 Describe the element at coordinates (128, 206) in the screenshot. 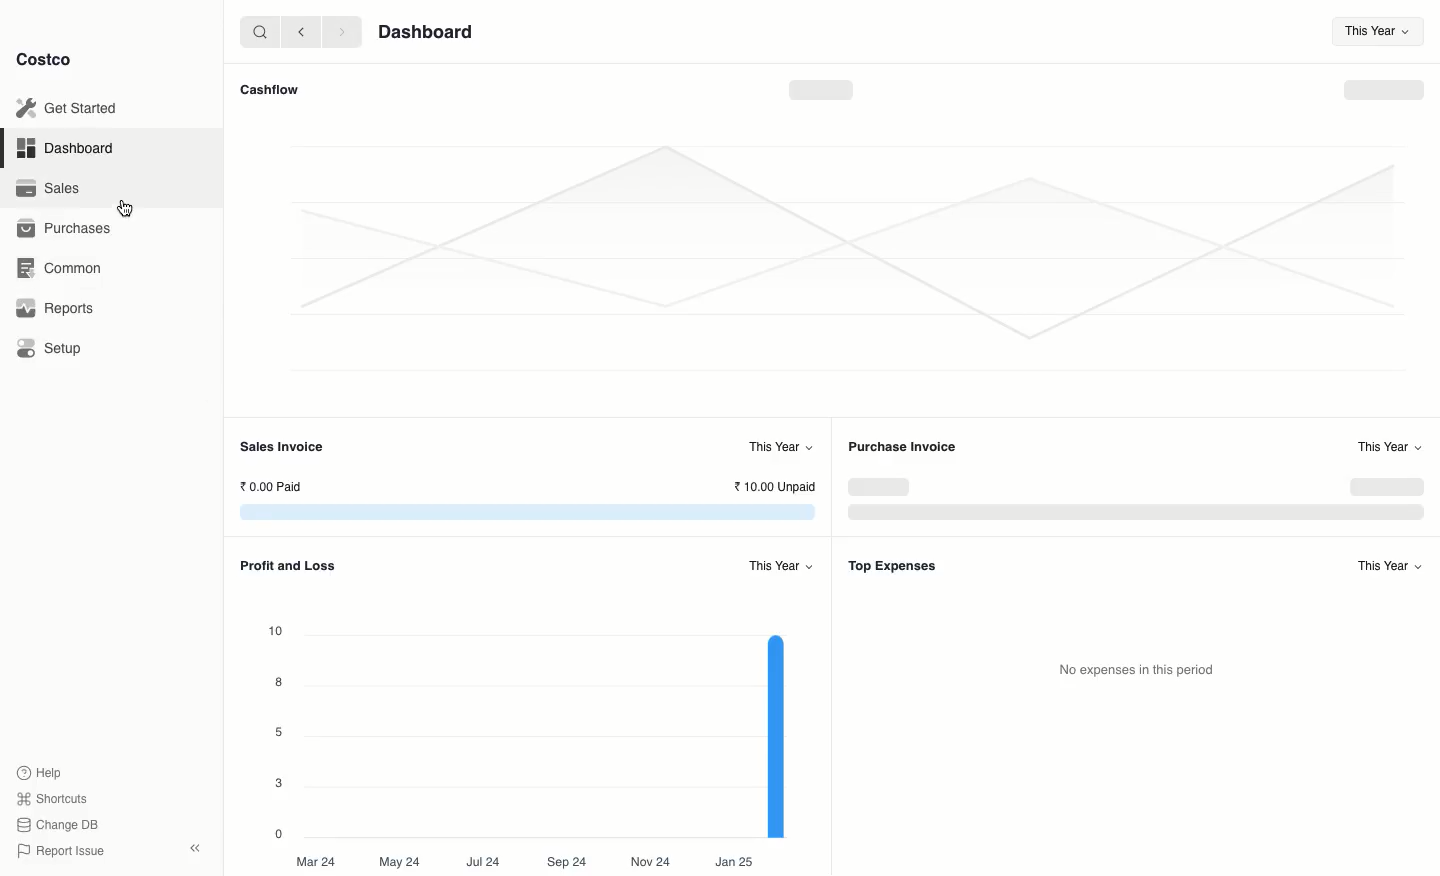

I see `cursor` at that location.